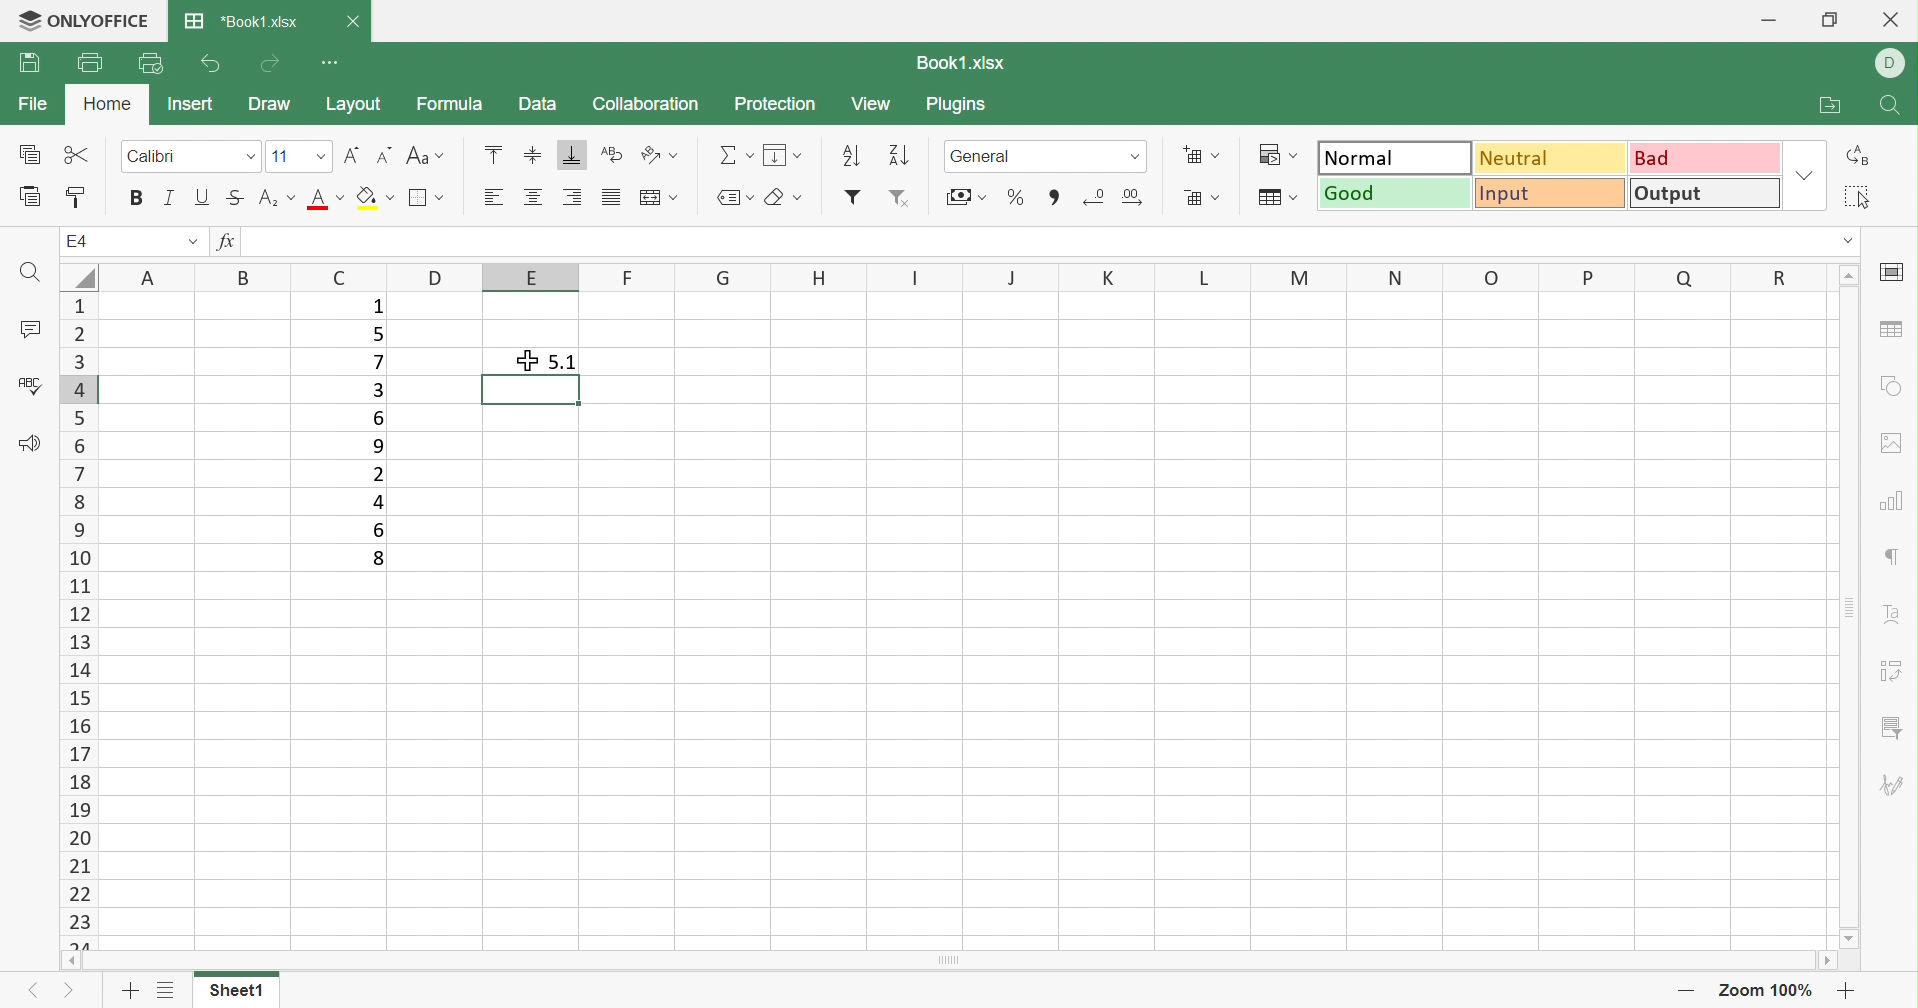  I want to click on DELL, so click(1891, 62).